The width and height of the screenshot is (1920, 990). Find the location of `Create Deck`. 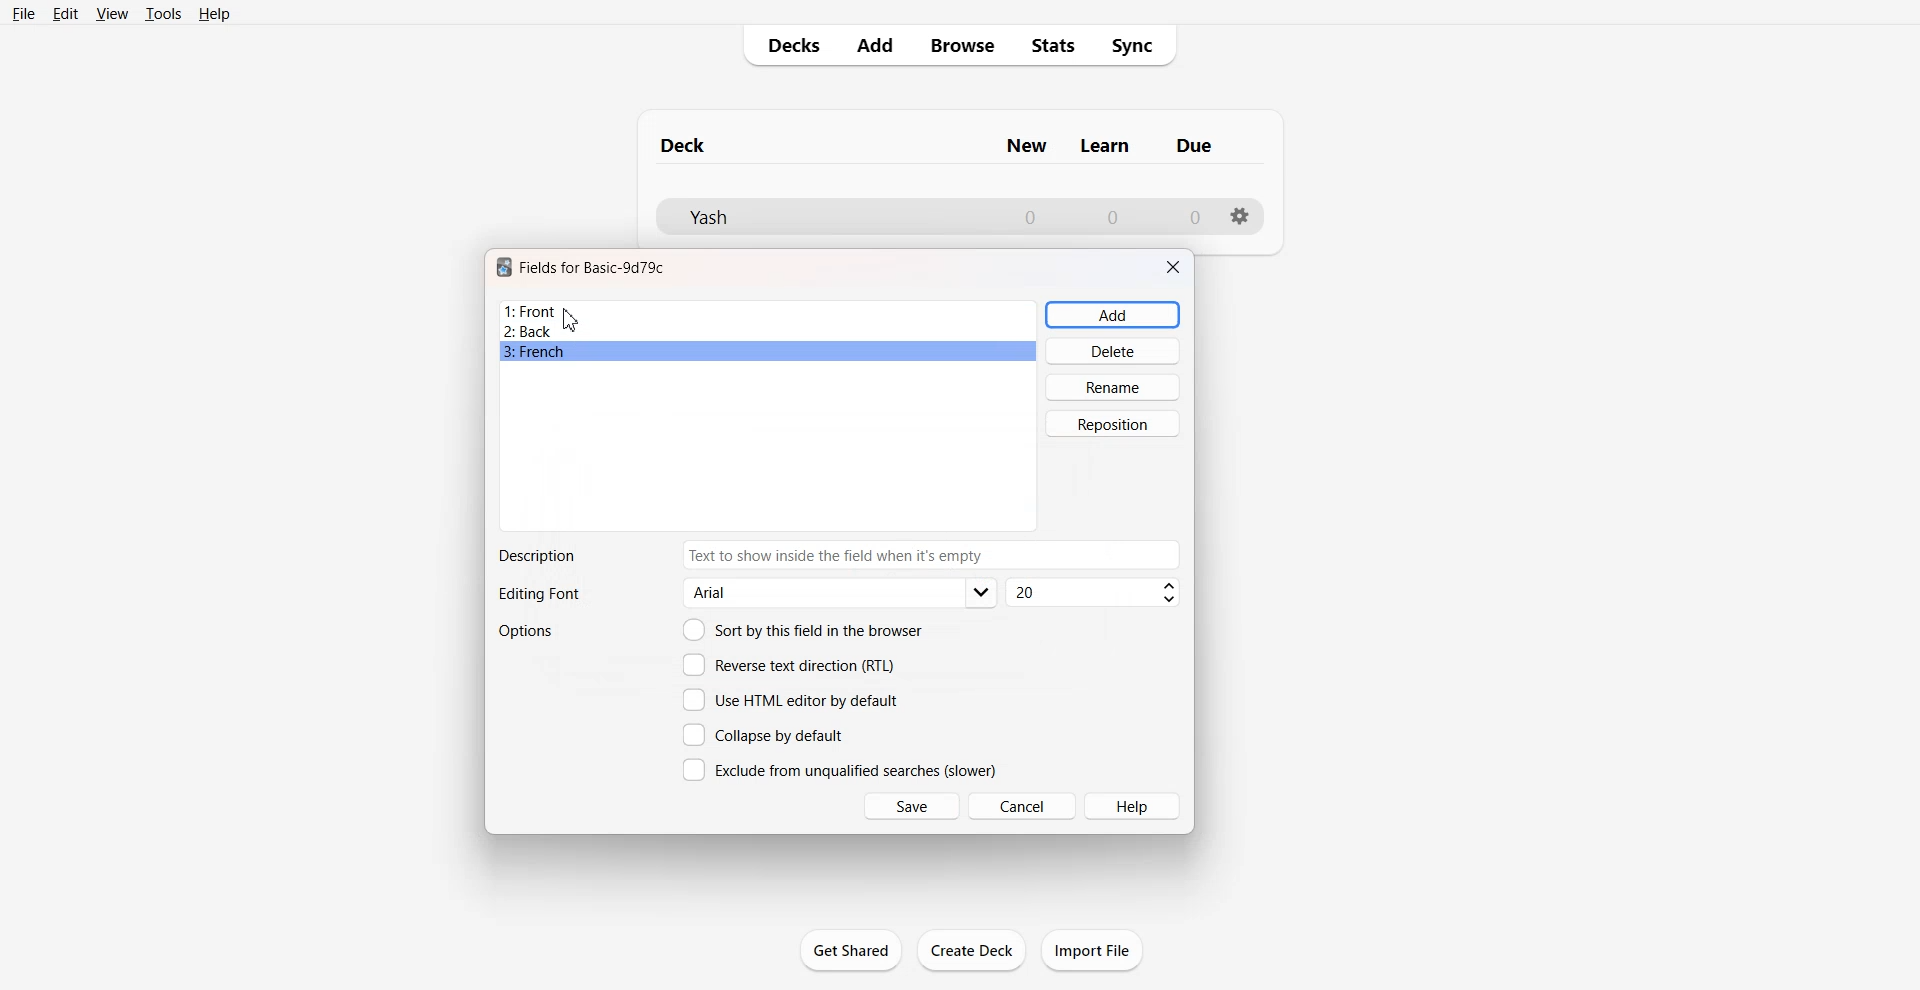

Create Deck is located at coordinates (973, 949).